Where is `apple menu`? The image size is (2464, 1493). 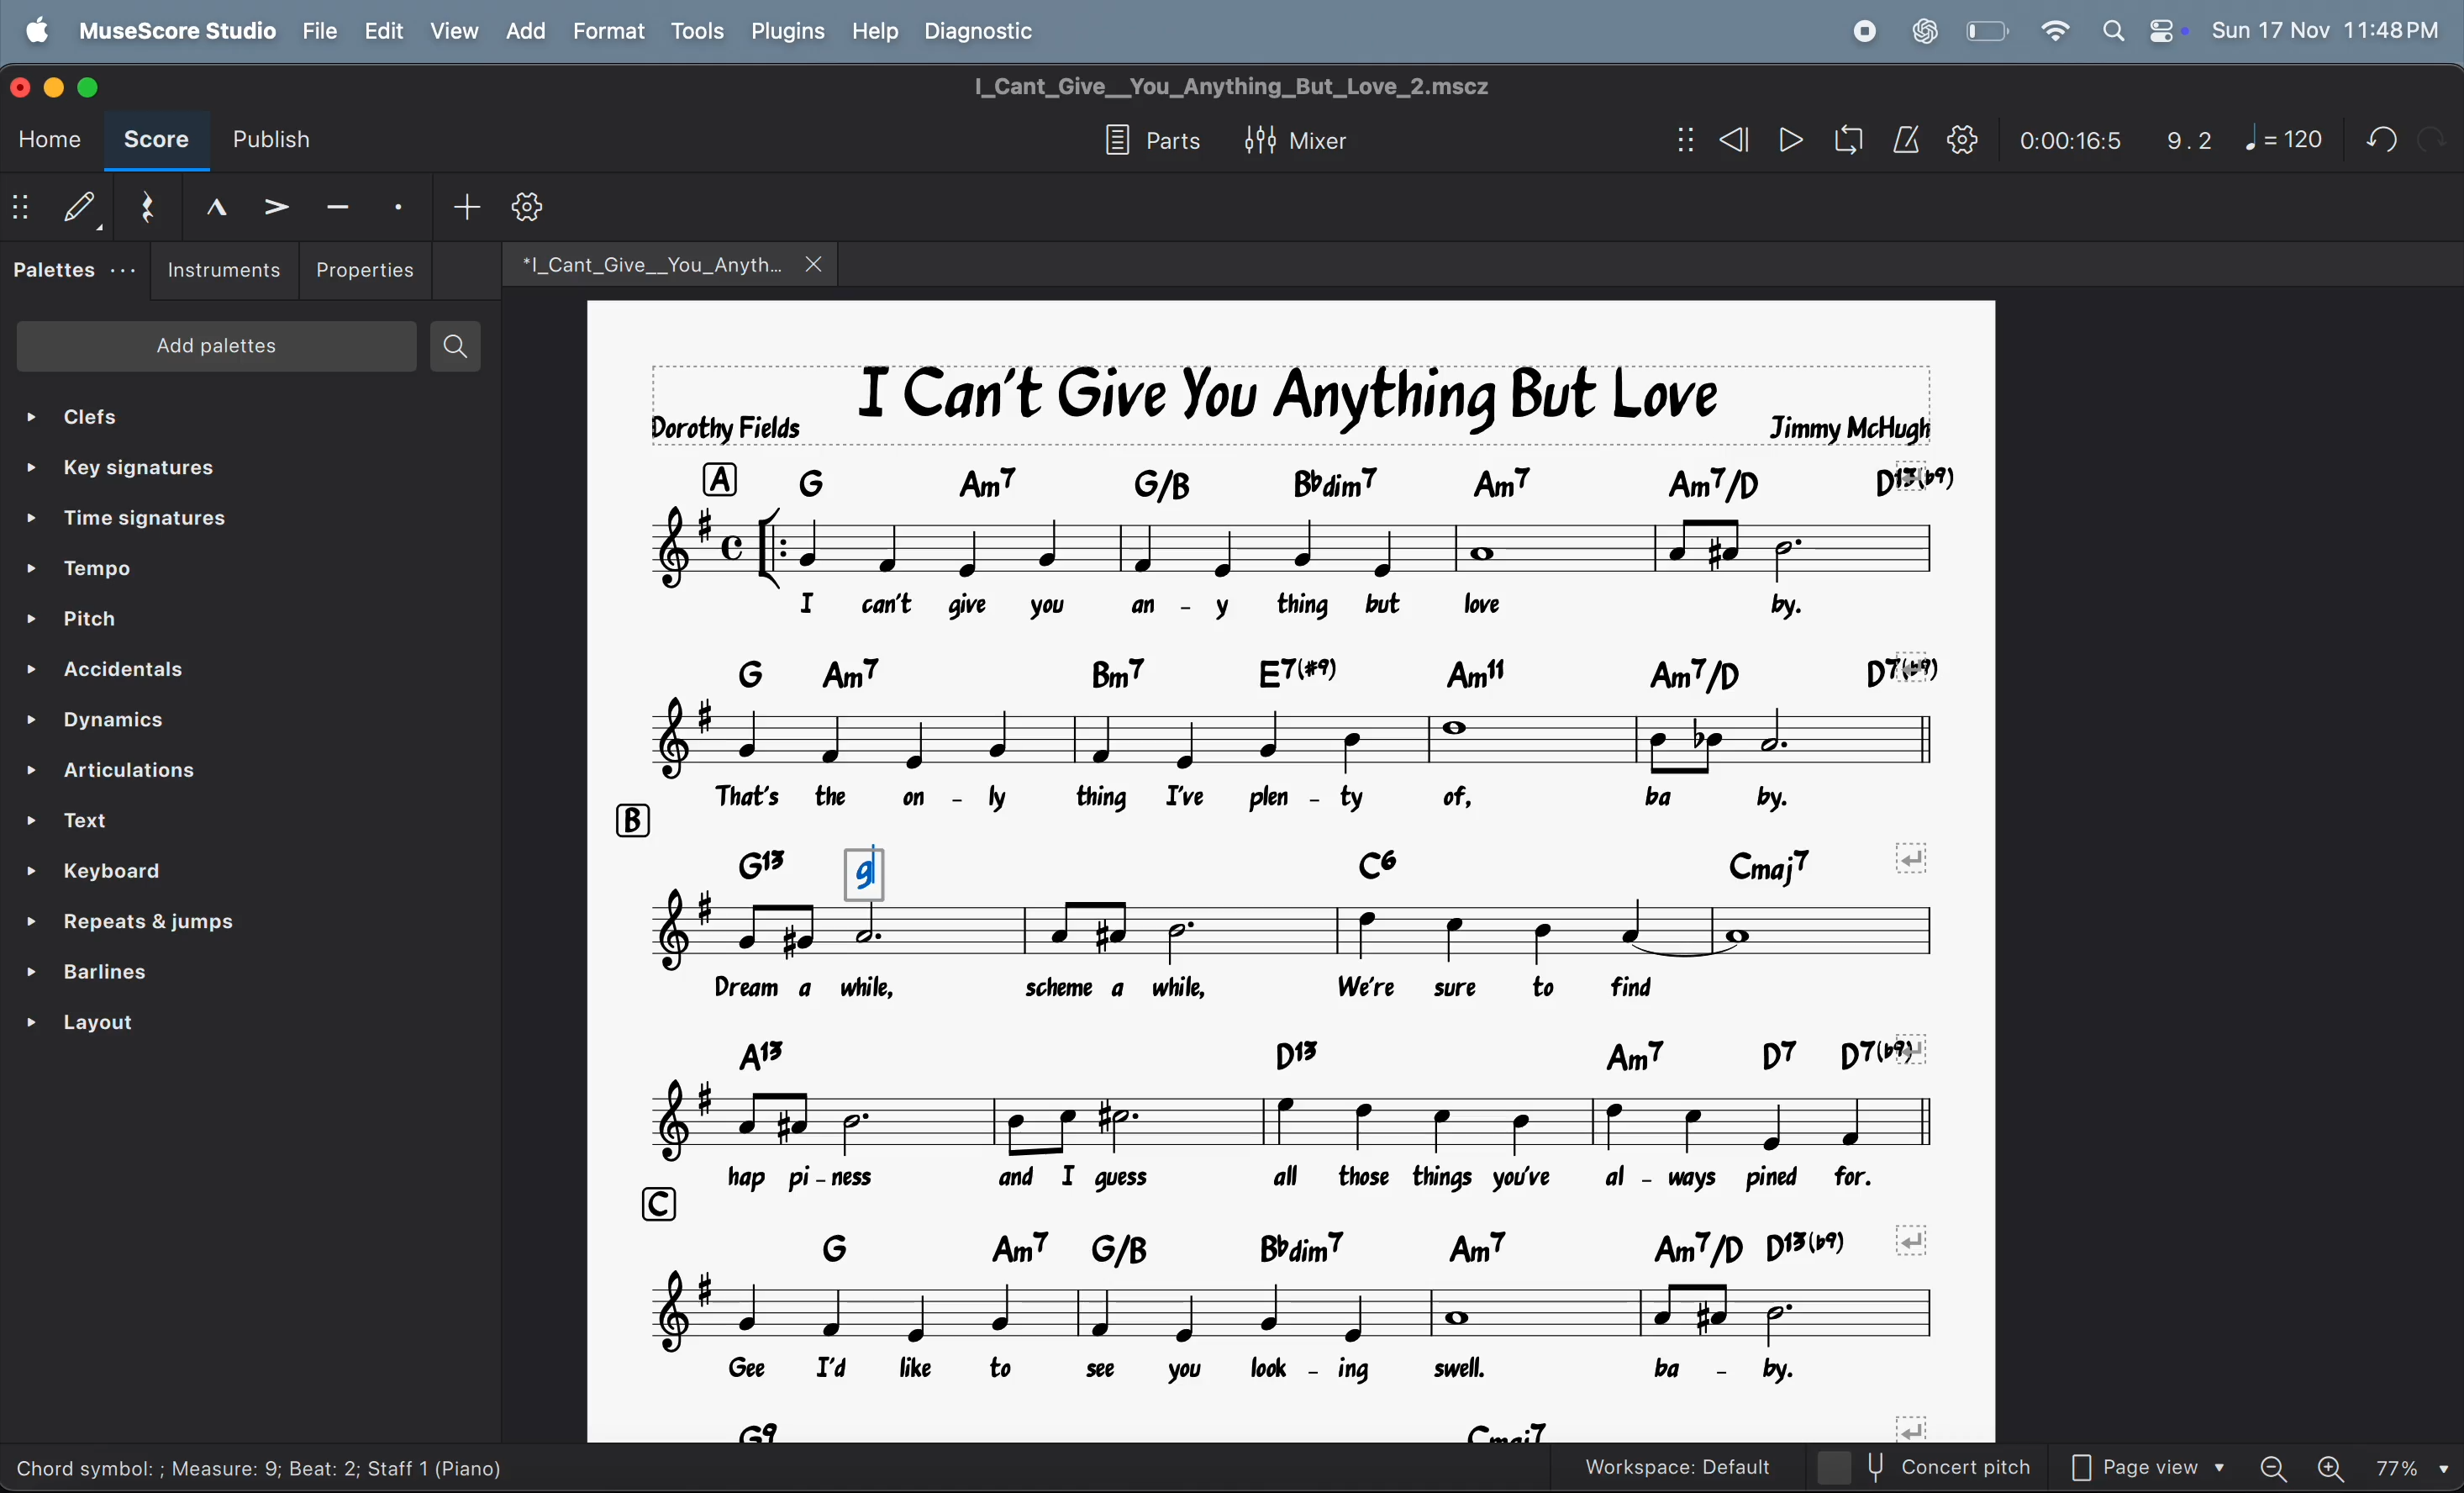
apple menu is located at coordinates (36, 30).